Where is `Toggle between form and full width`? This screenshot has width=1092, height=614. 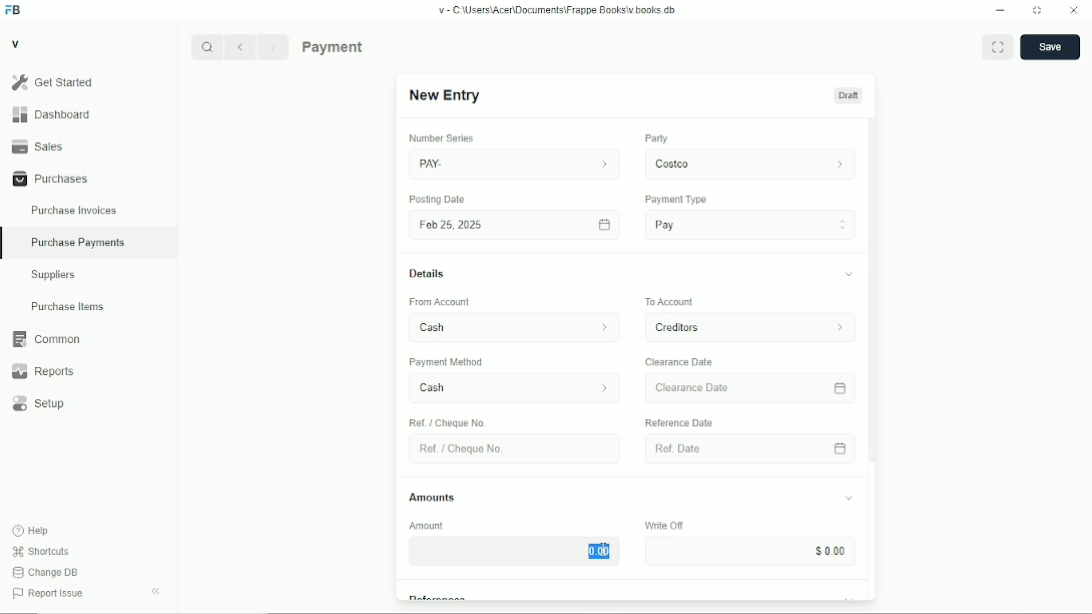
Toggle between form and full width is located at coordinates (997, 47).